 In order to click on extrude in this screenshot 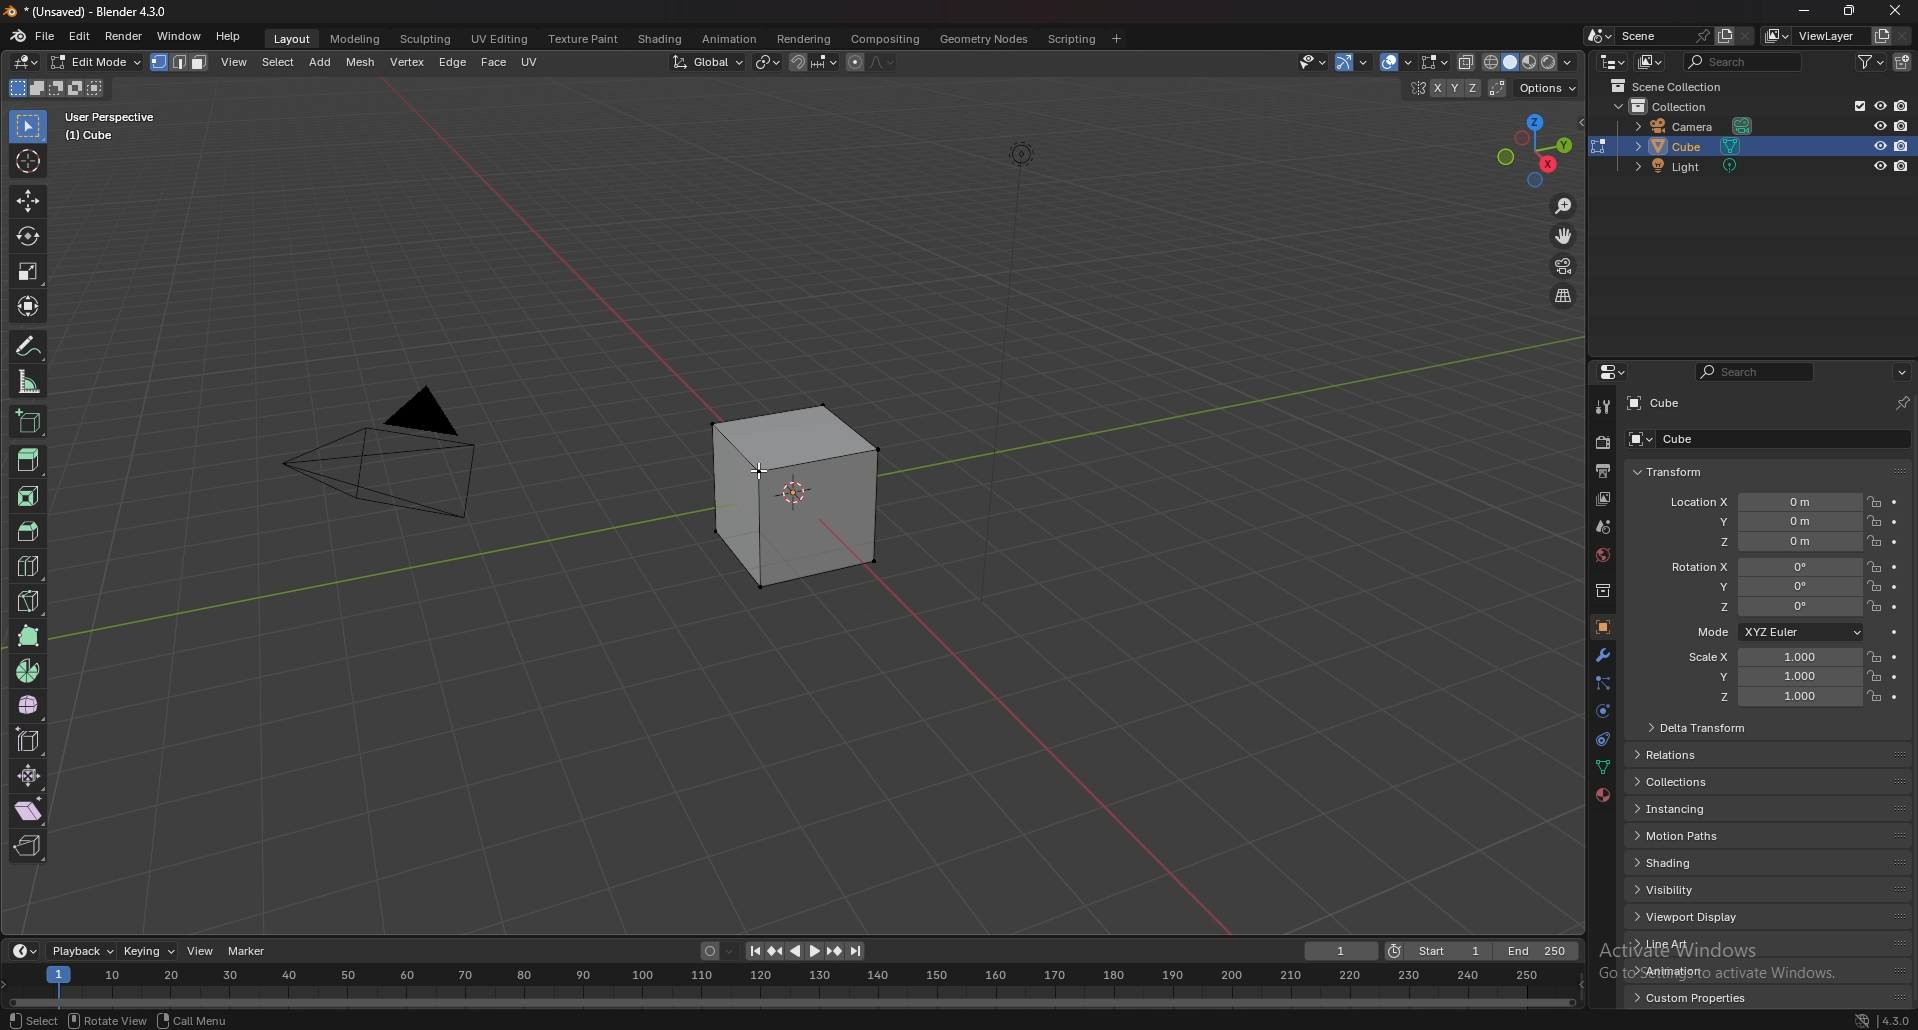, I will do `click(30, 461)`.